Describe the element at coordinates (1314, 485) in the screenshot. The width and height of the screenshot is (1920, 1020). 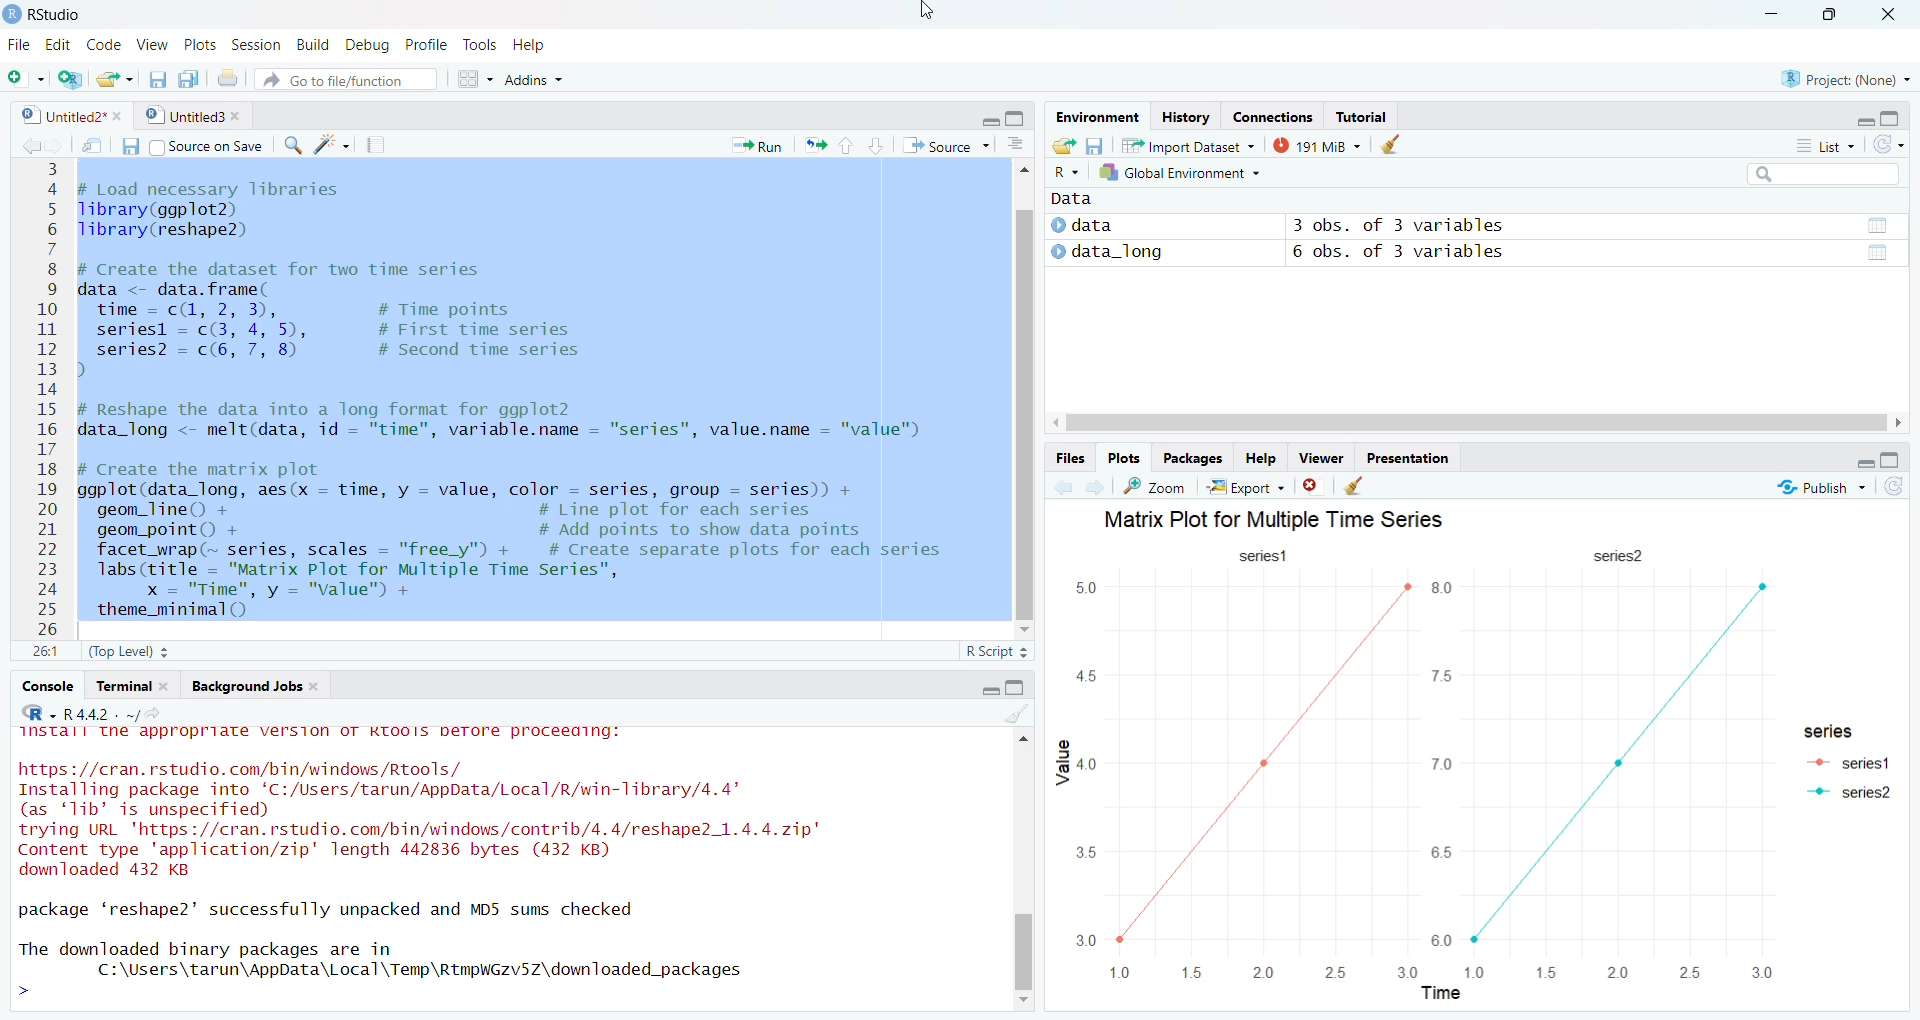
I see `close` at that location.